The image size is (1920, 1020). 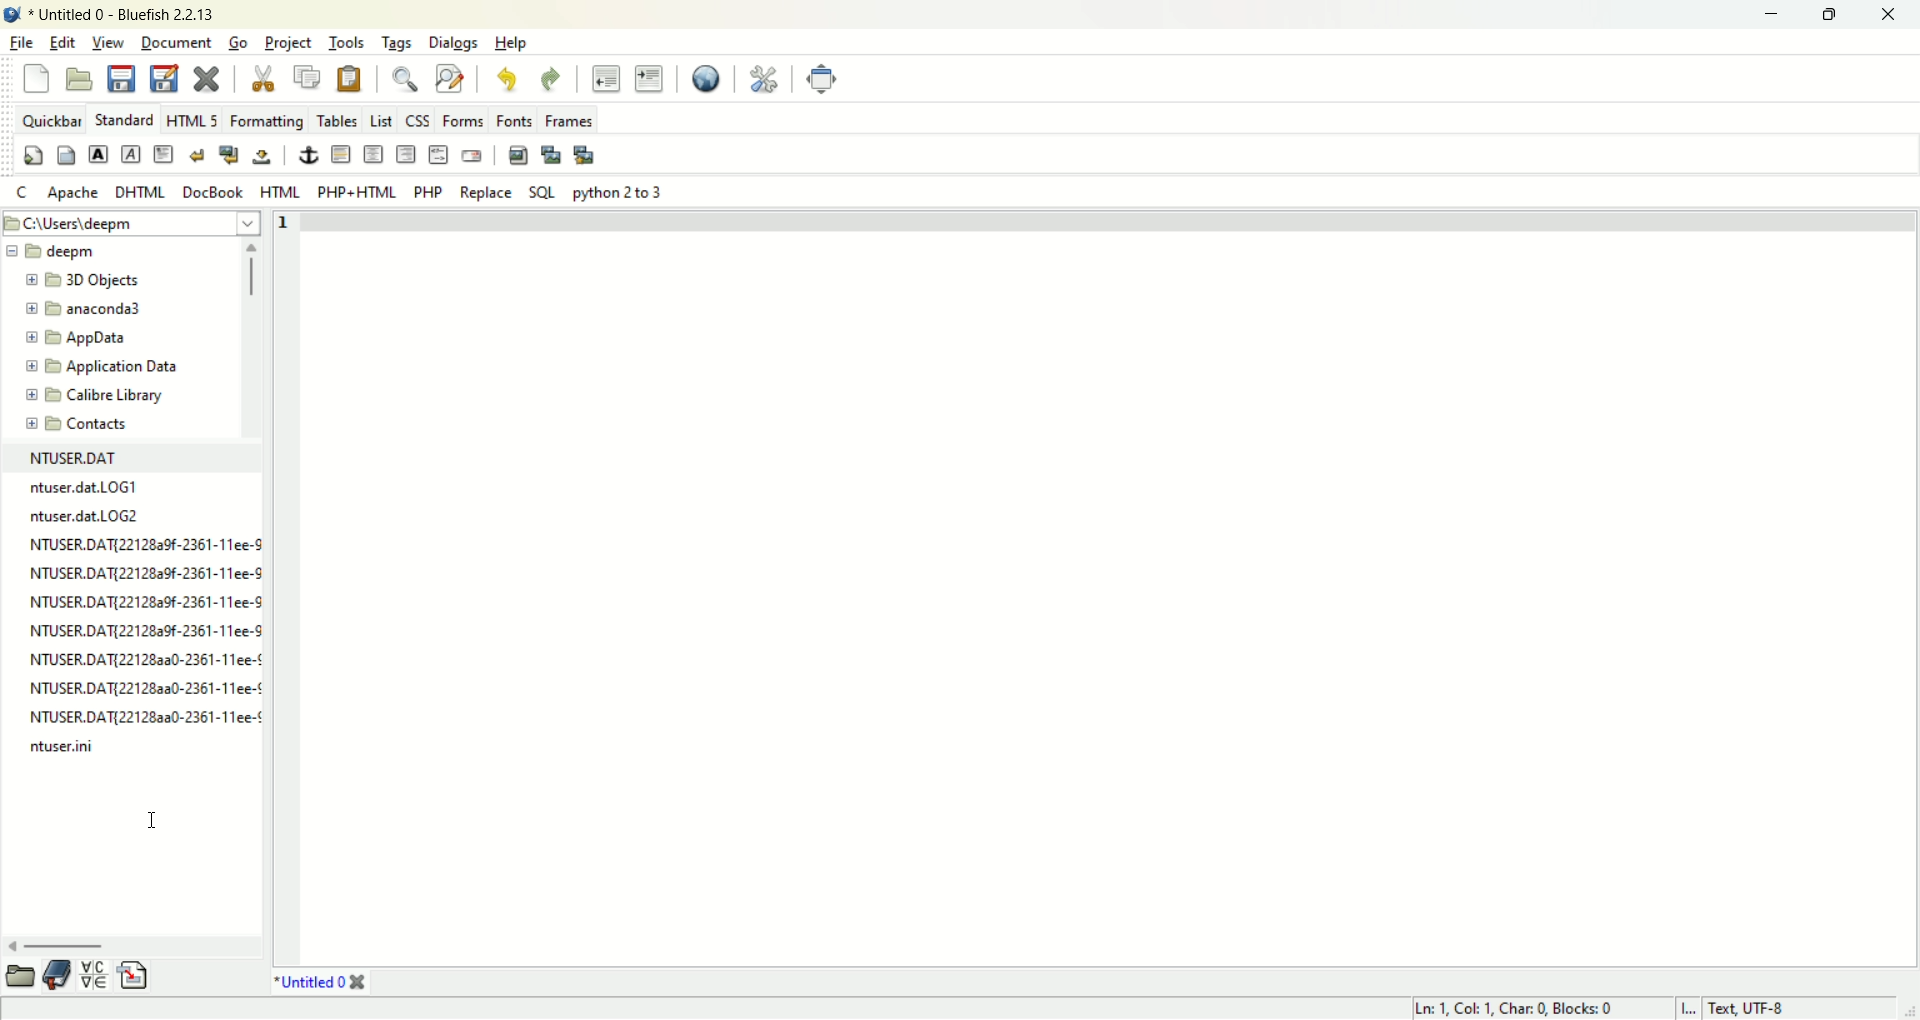 I want to click on DocBook, so click(x=211, y=190).